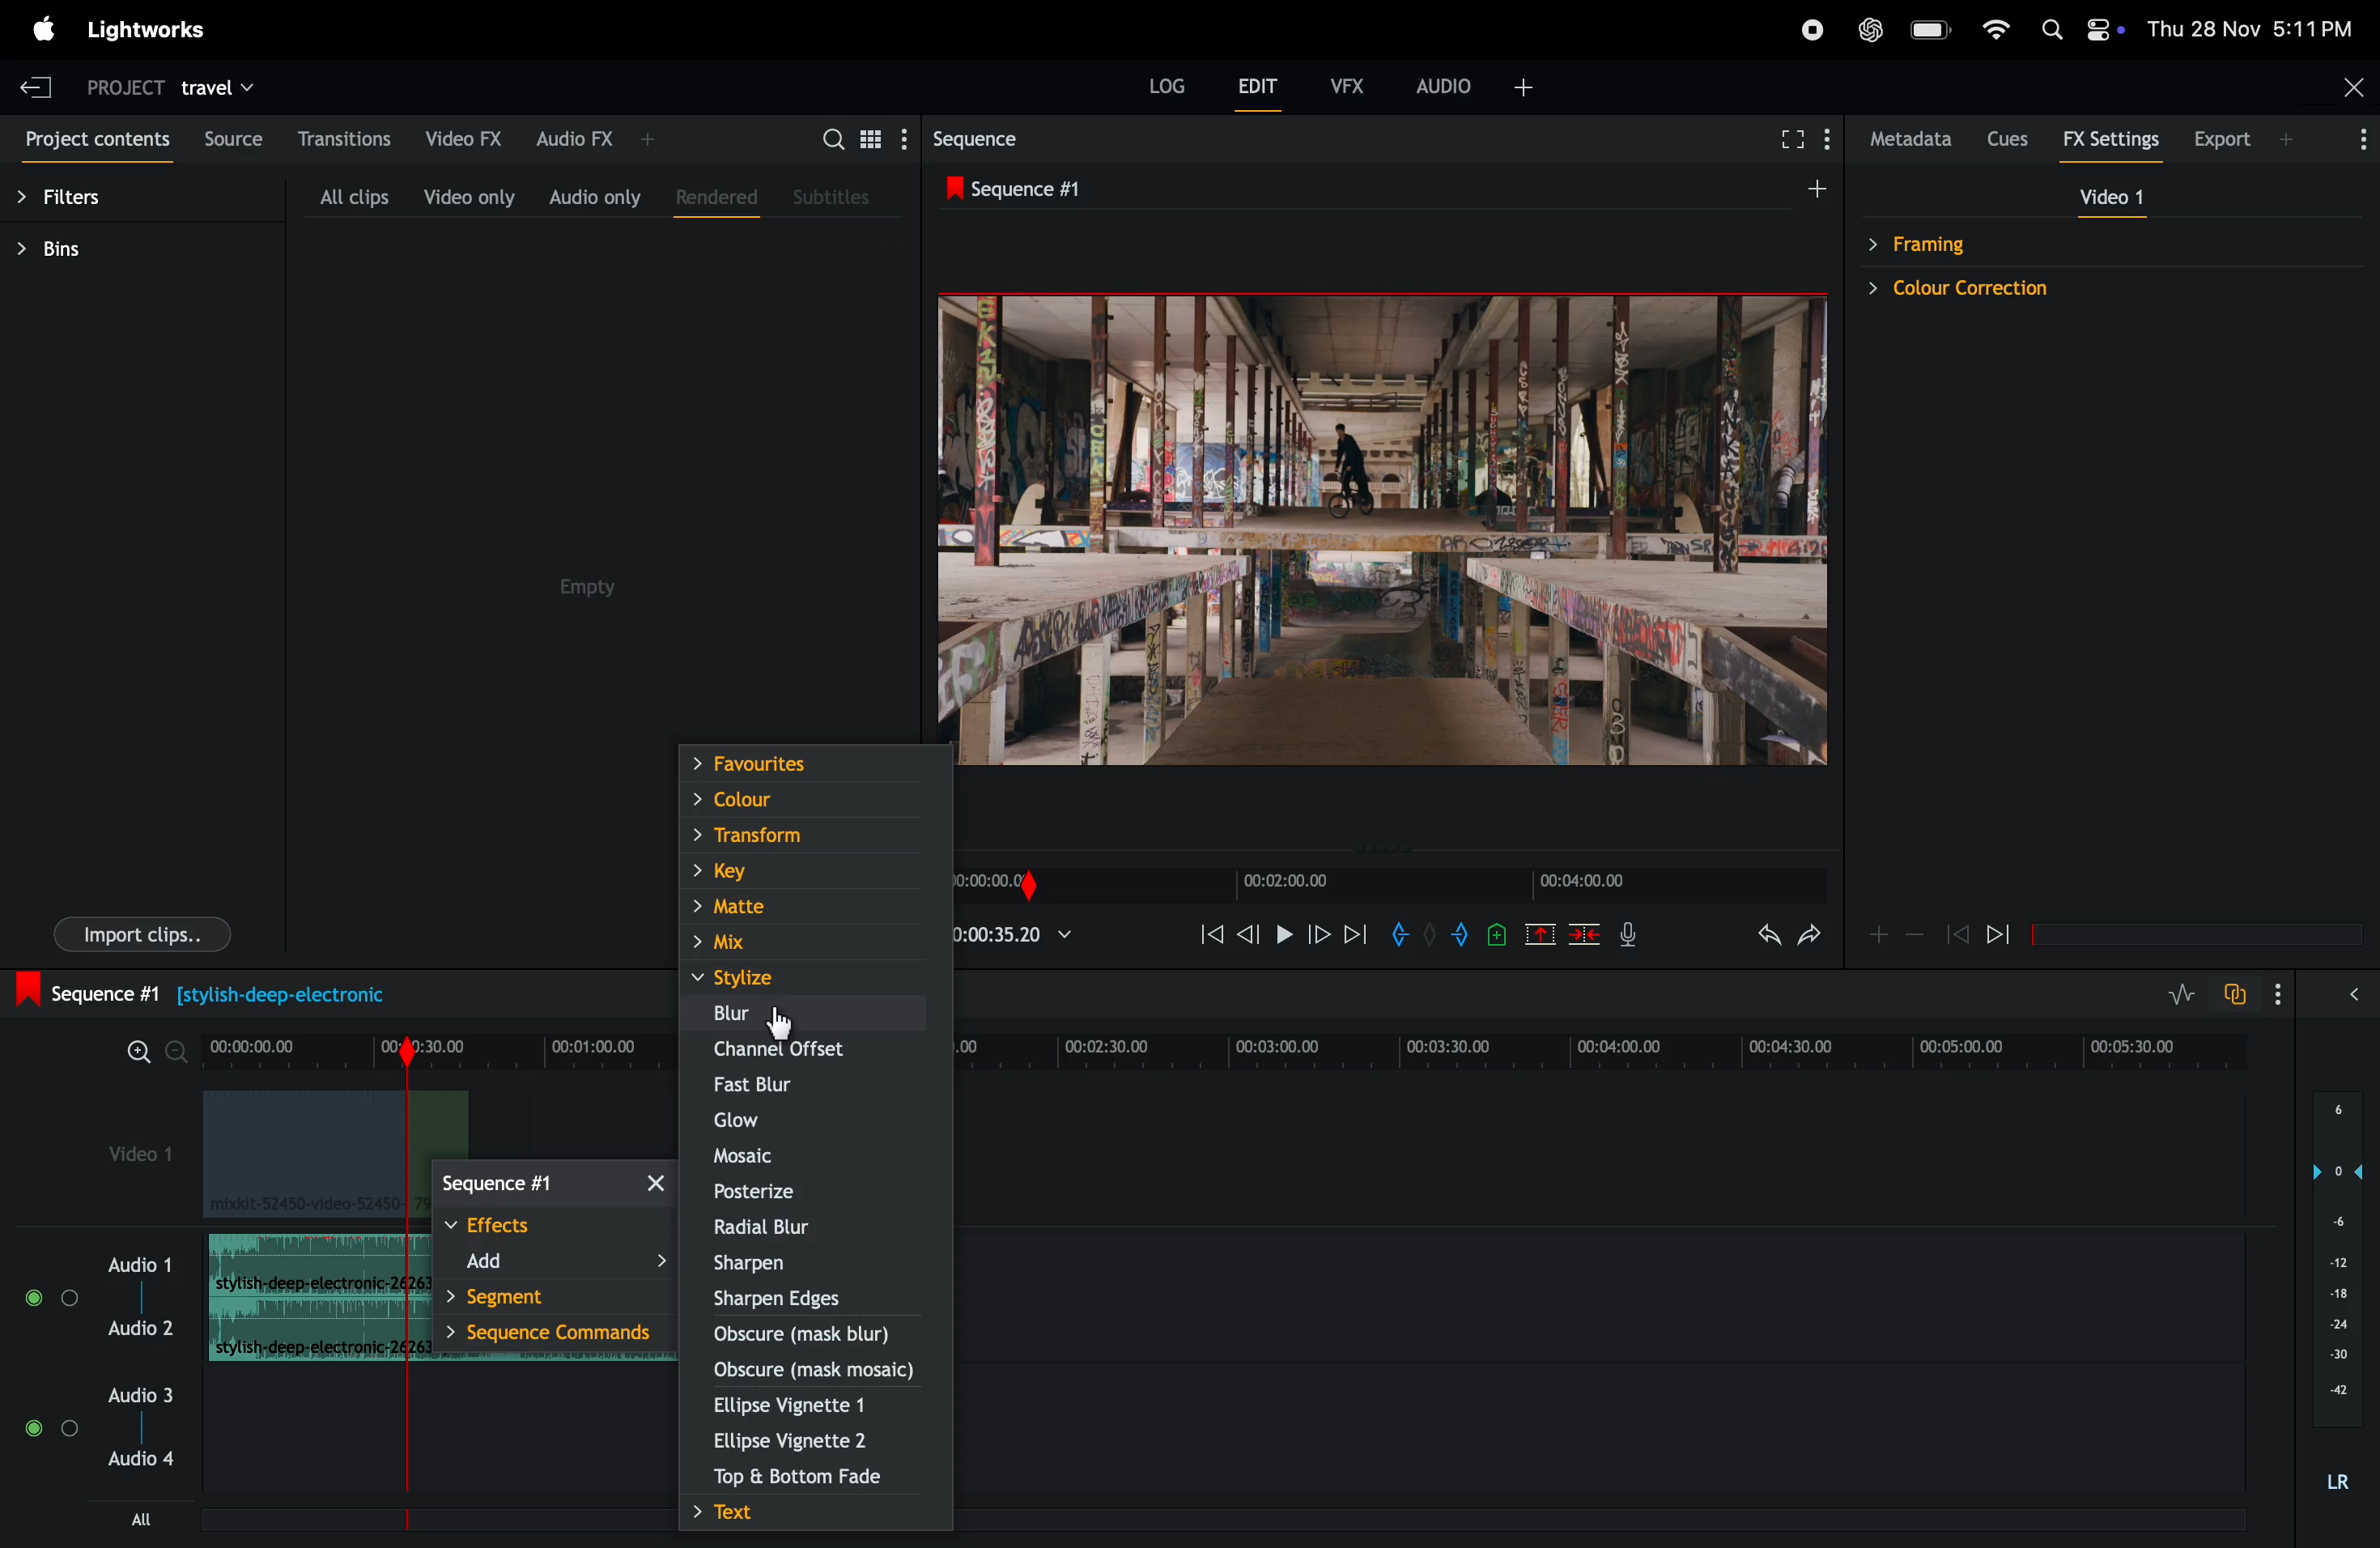 The width and height of the screenshot is (2380, 1548). What do you see at coordinates (349, 139) in the screenshot?
I see `transitions` at bounding box center [349, 139].